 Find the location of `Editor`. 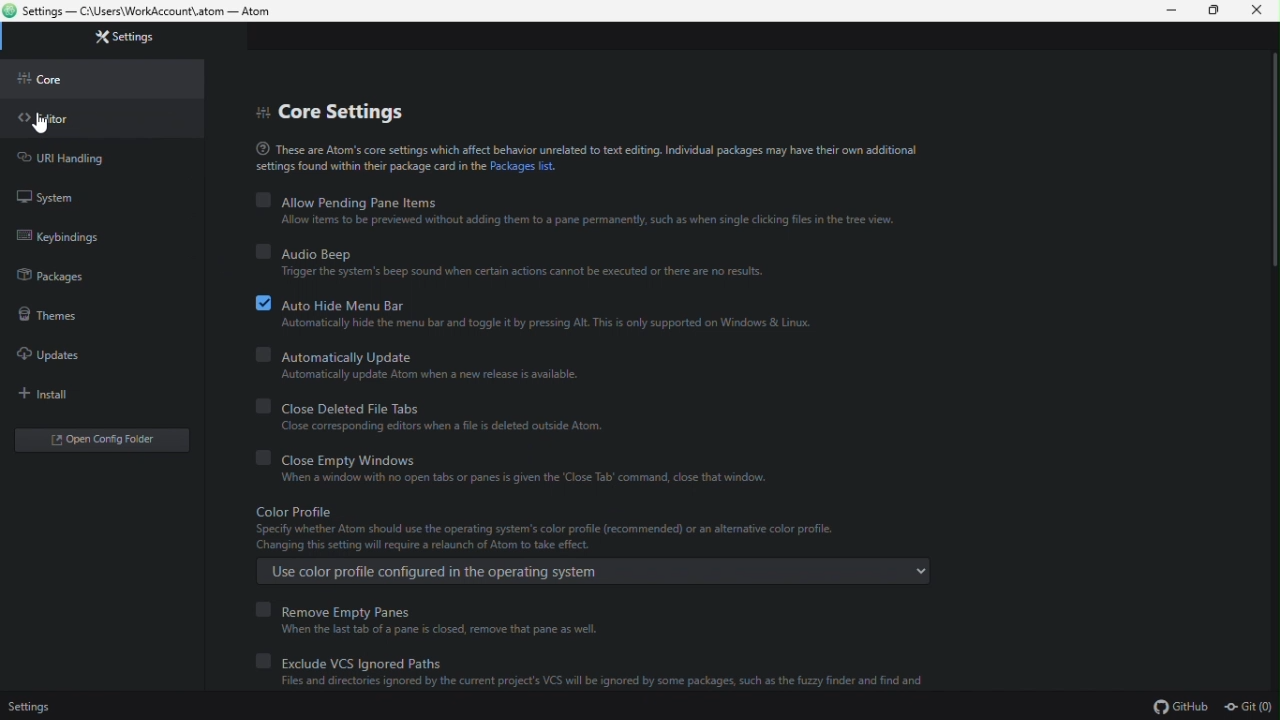

Editor is located at coordinates (67, 121).